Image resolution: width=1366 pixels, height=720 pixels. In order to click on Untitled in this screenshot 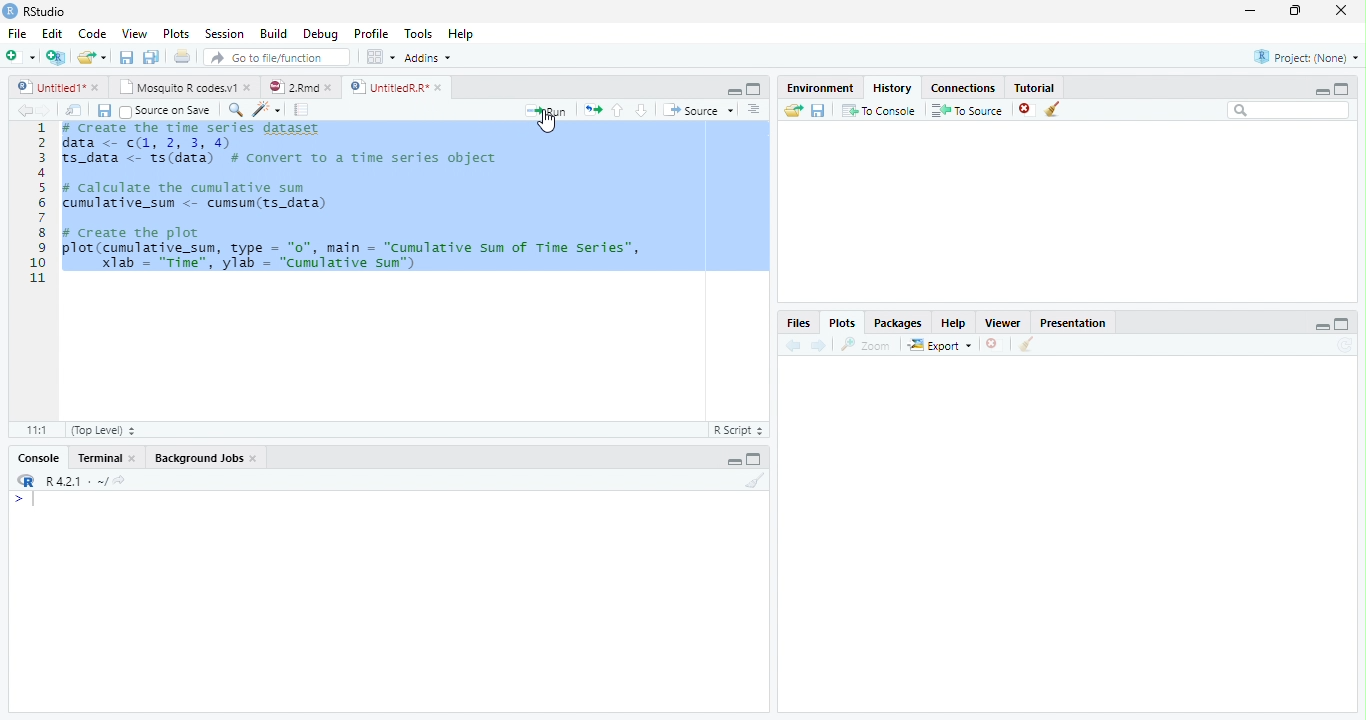, I will do `click(58, 88)`.